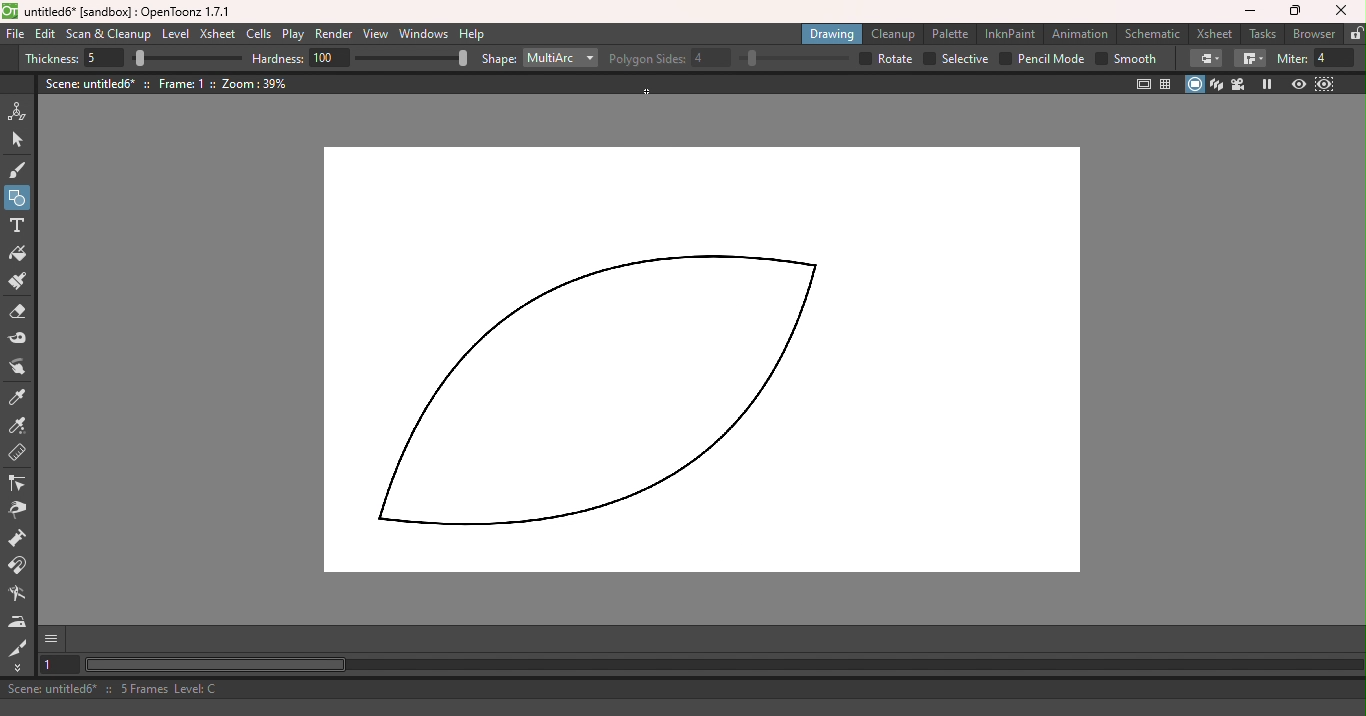 The image size is (1366, 716). I want to click on Drawing, so click(832, 34).